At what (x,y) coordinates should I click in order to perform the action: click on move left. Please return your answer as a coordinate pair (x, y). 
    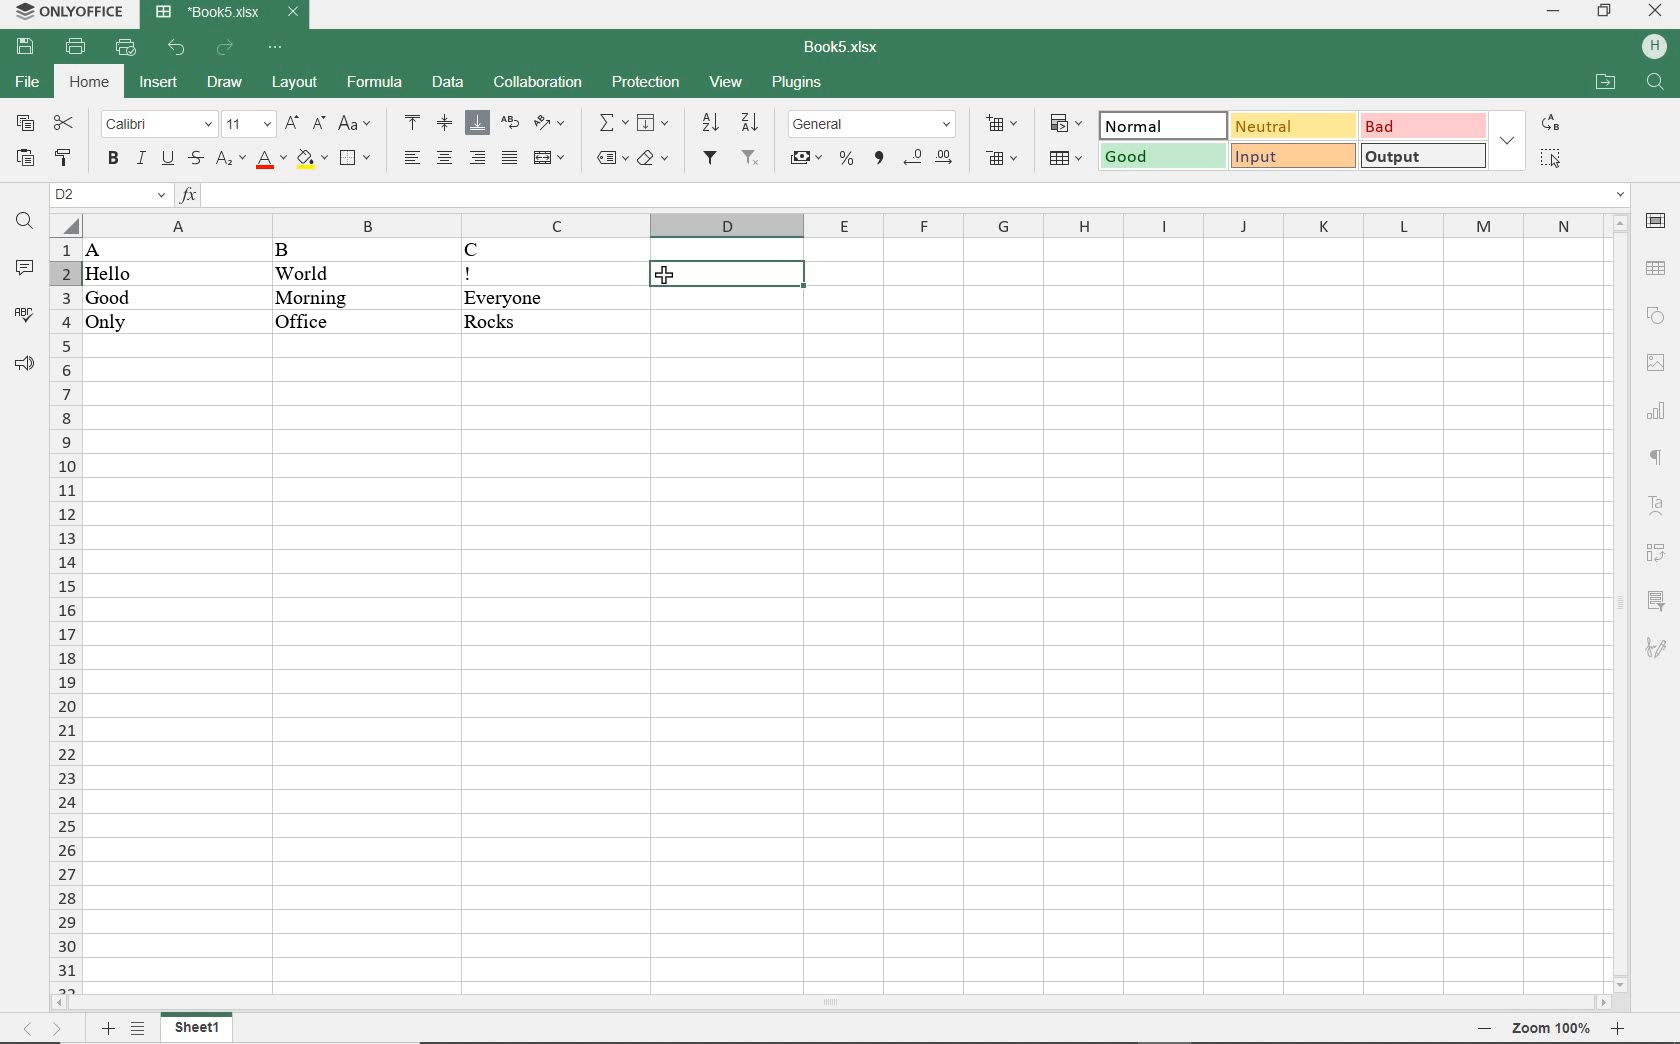
    Looking at the image, I should click on (63, 1001).